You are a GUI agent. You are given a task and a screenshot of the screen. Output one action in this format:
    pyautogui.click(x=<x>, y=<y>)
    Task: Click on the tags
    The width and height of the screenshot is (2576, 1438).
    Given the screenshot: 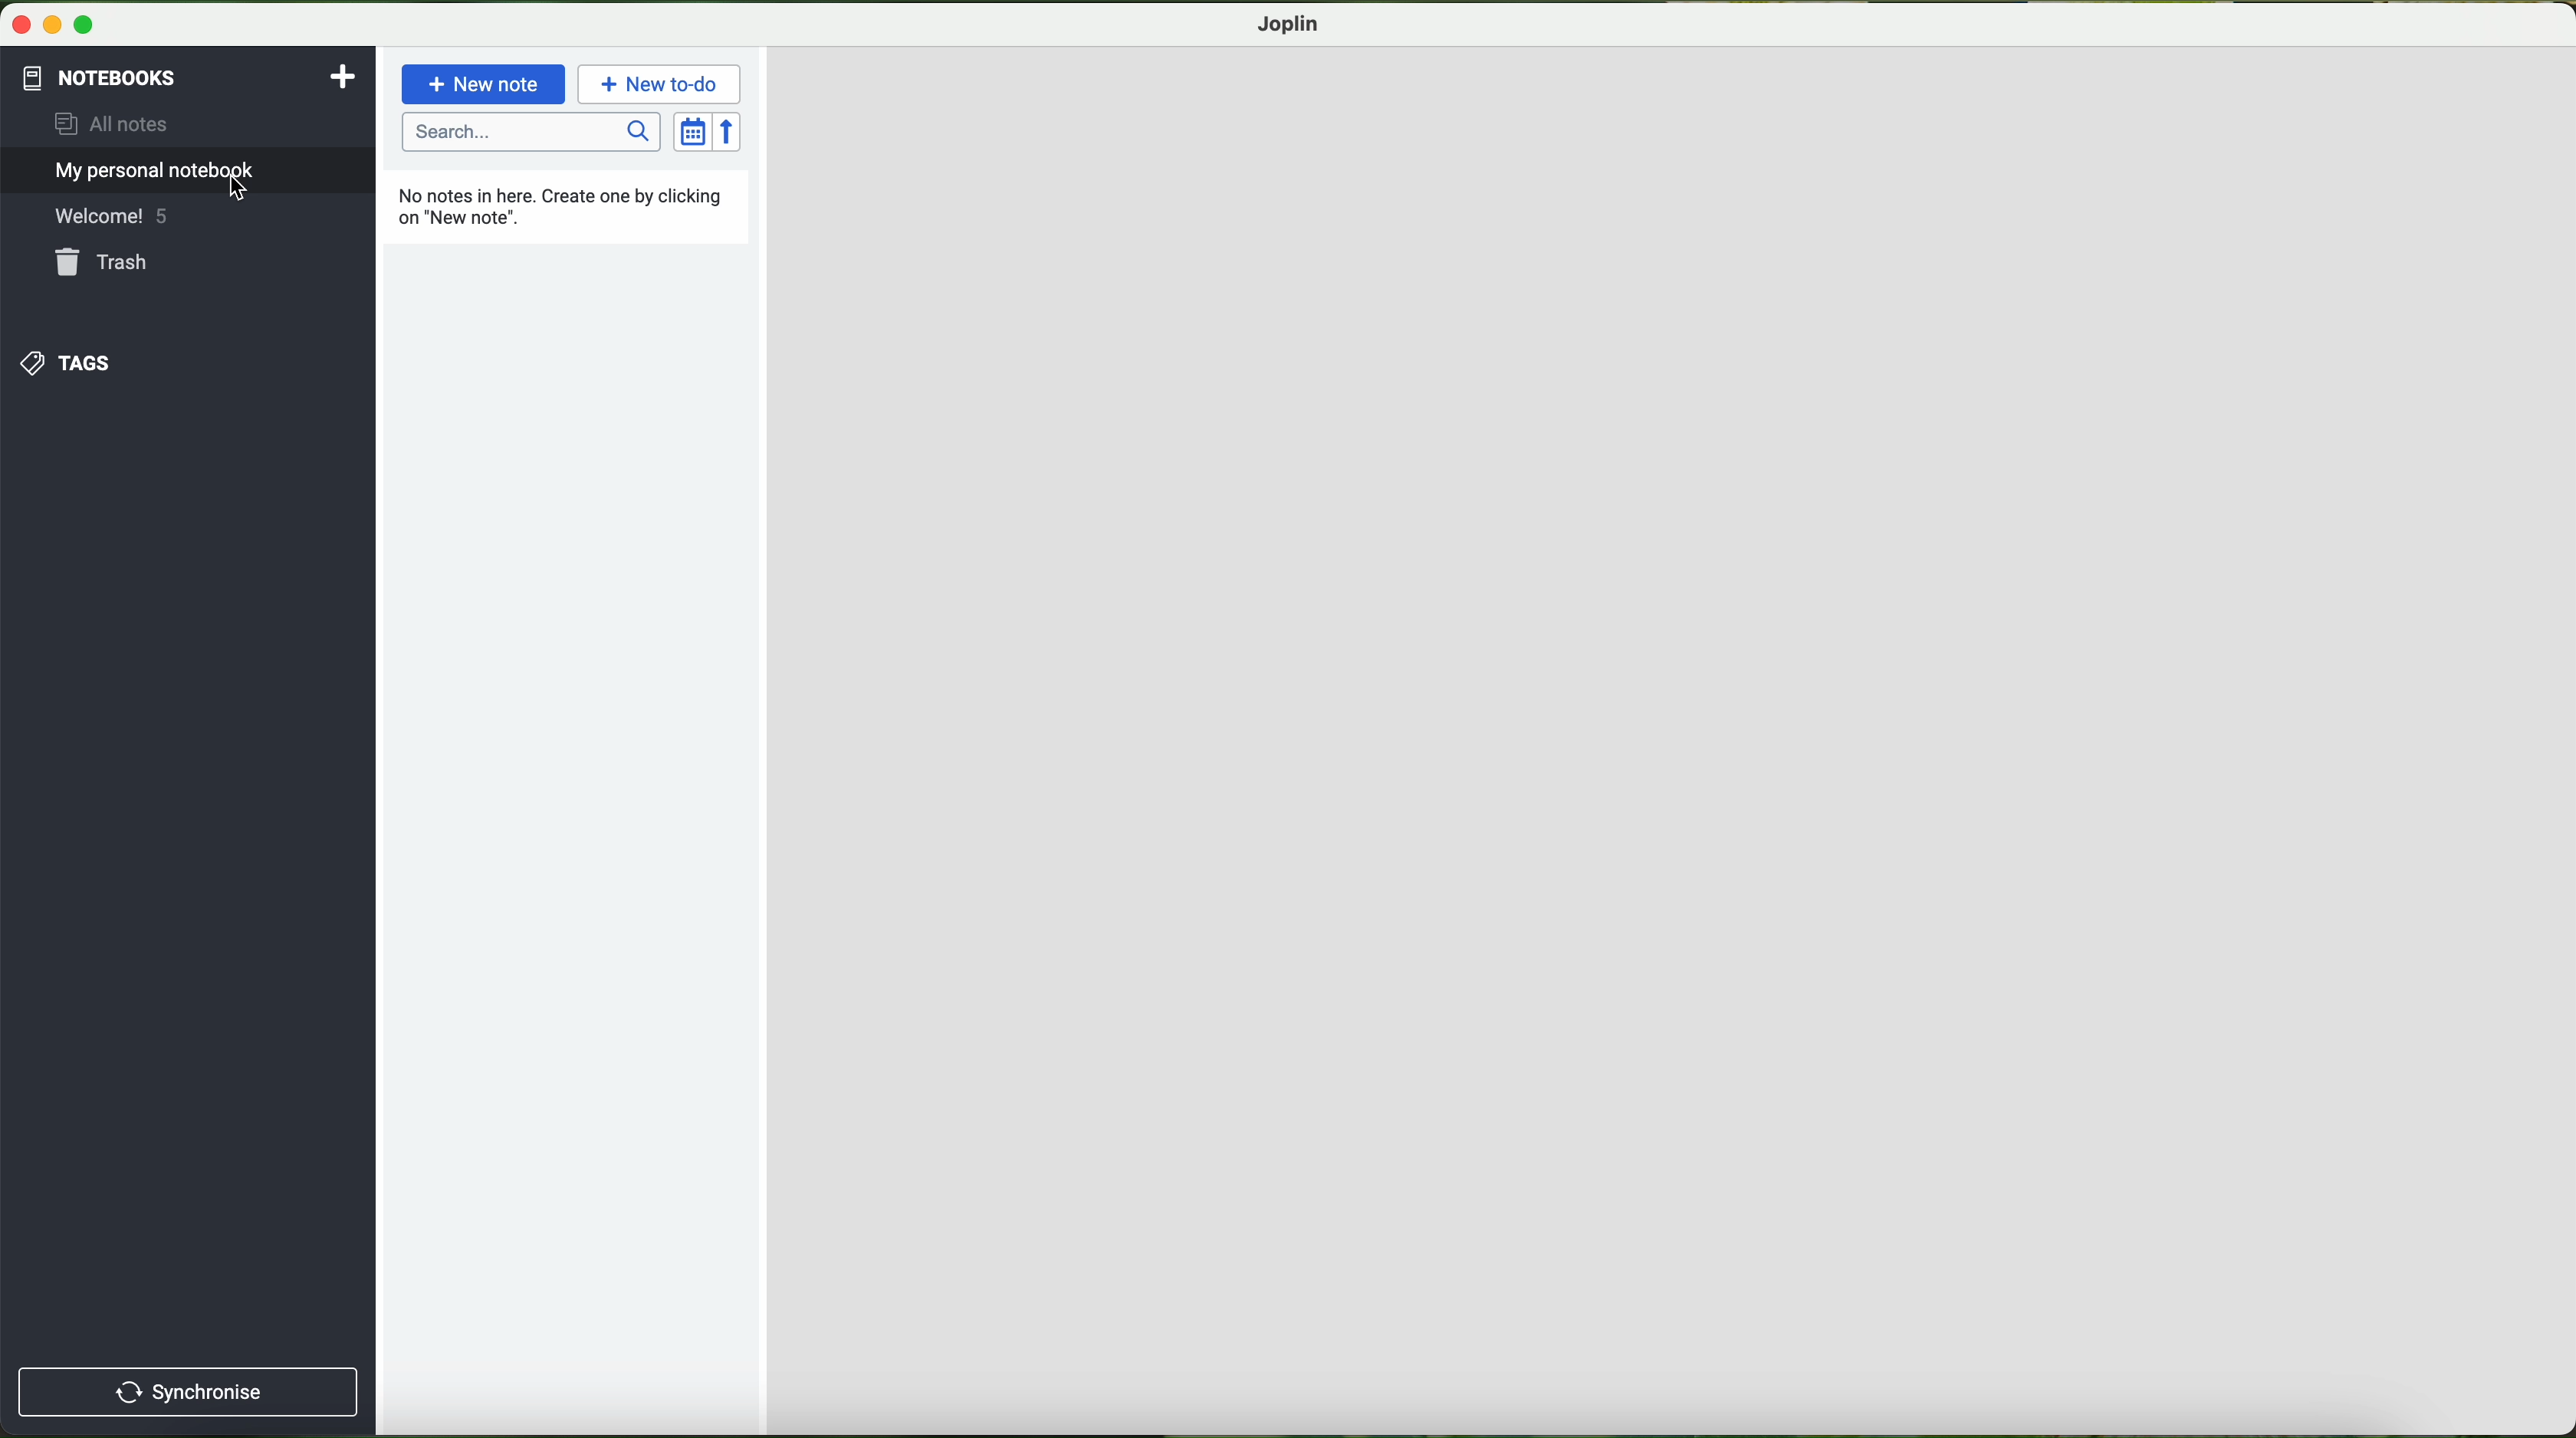 What is the action you would take?
    pyautogui.click(x=64, y=361)
    